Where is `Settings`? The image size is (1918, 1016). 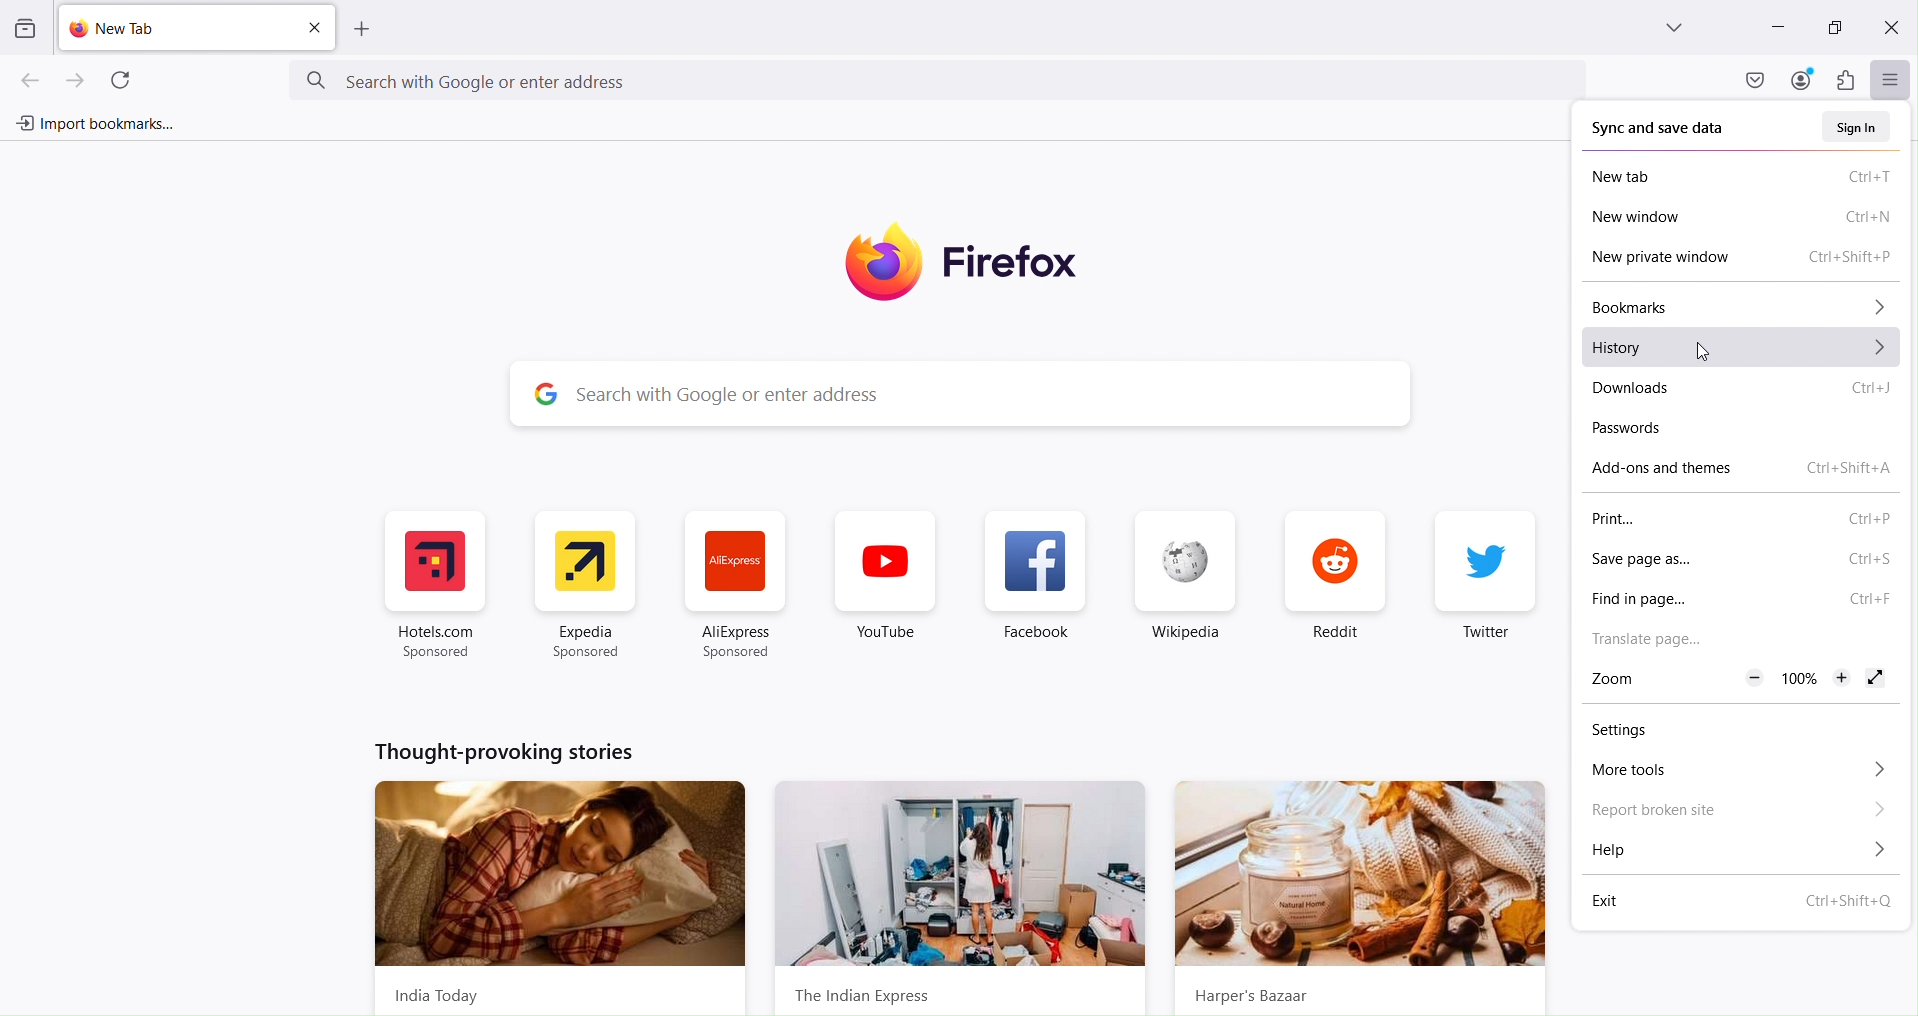
Settings is located at coordinates (1654, 731).